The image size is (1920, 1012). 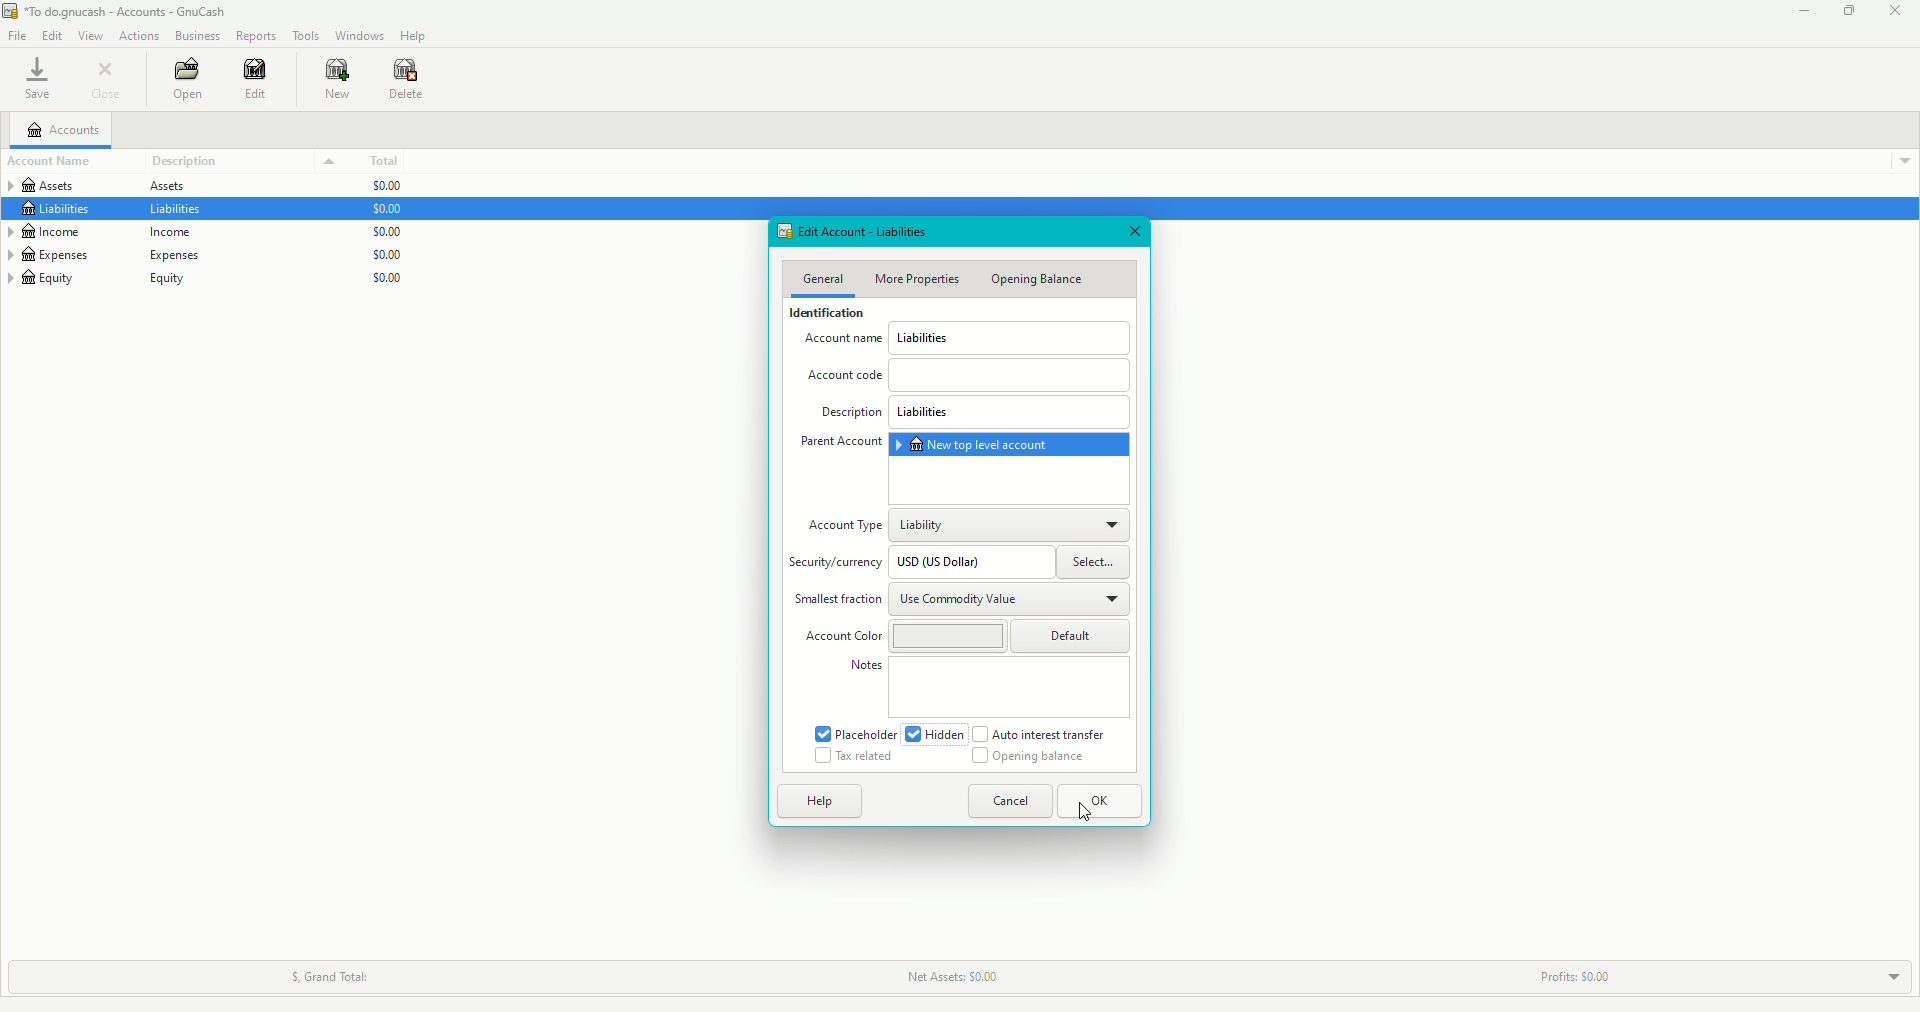 I want to click on Total, so click(x=378, y=160).